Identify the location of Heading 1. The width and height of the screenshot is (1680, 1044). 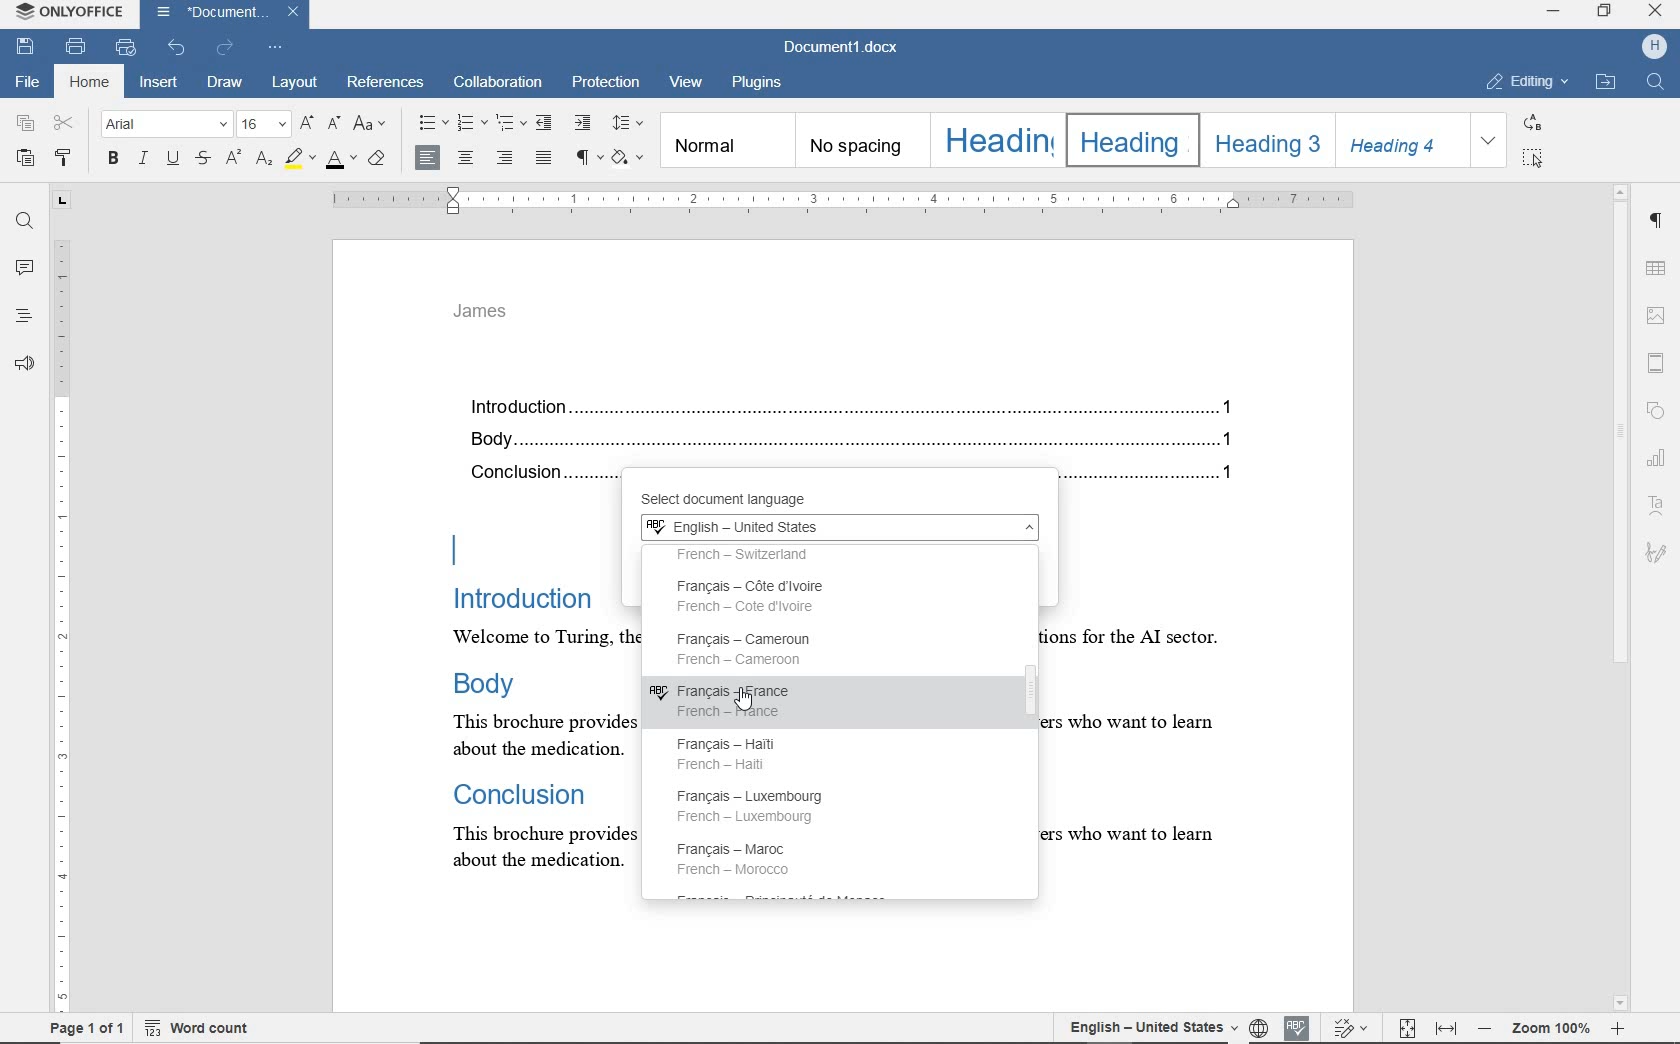
(995, 140).